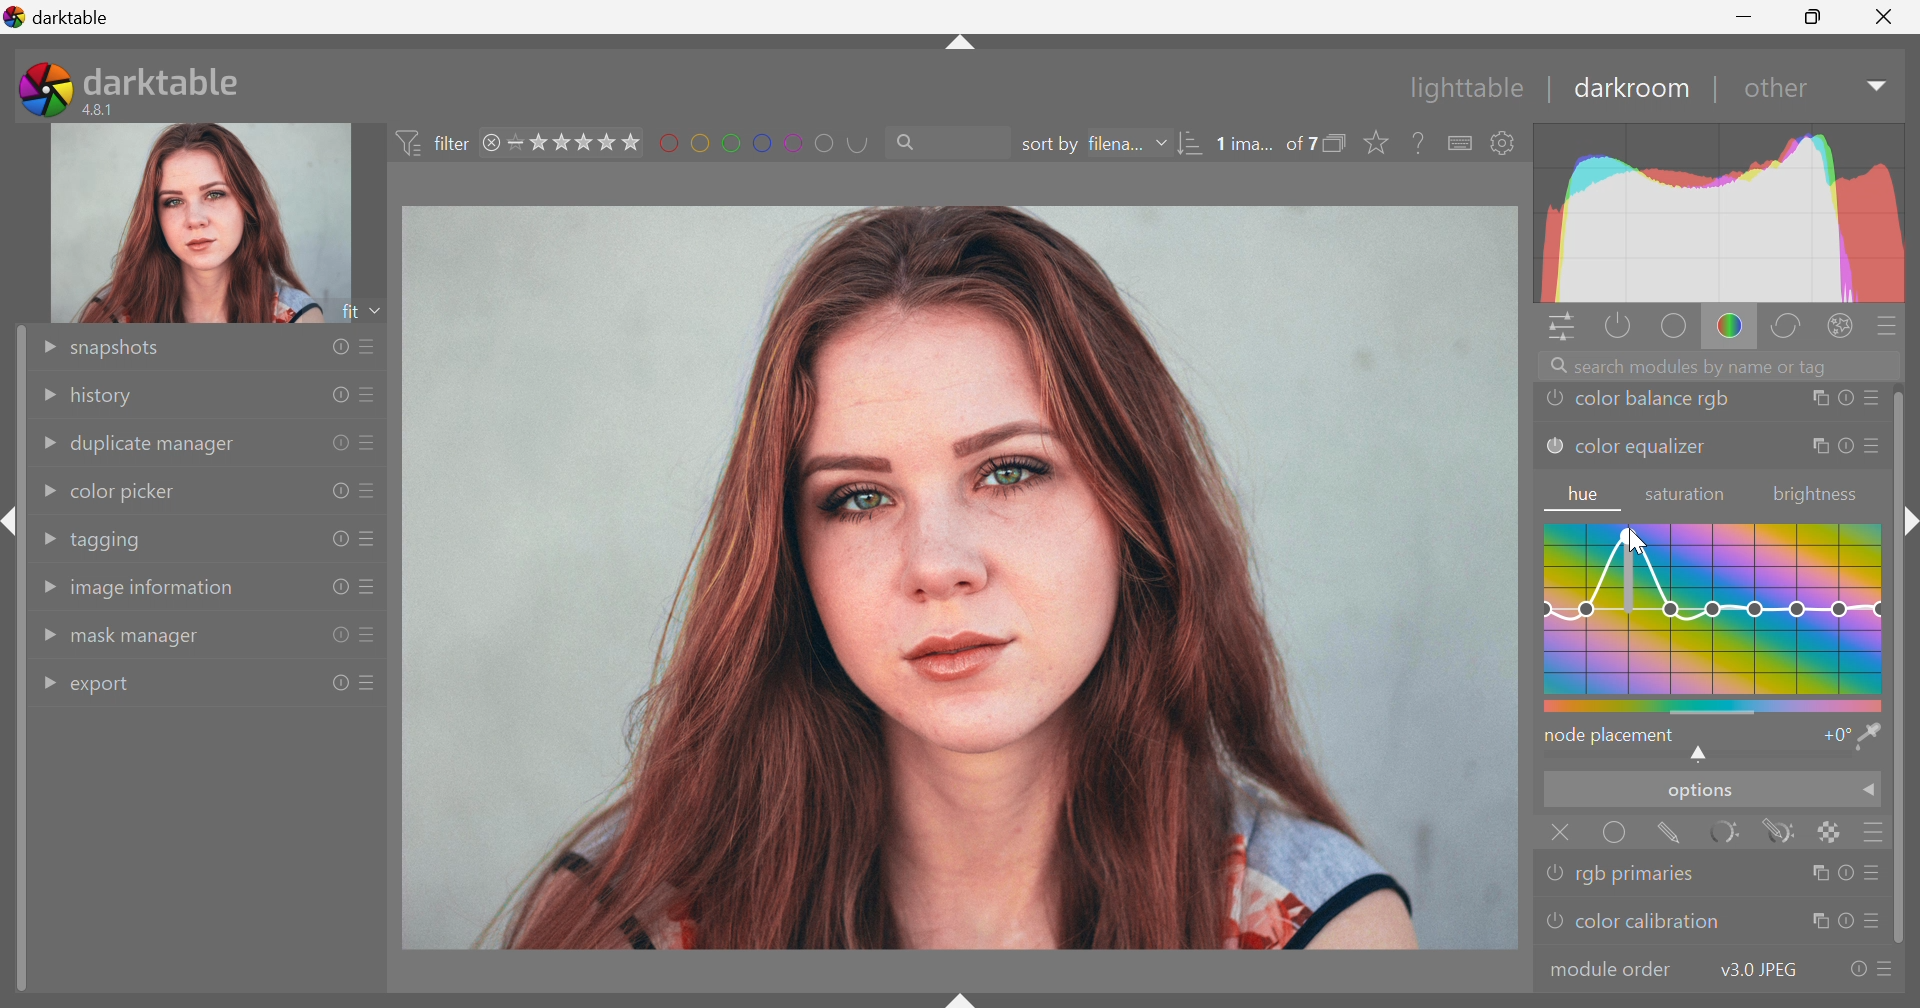 The height and width of the screenshot is (1008, 1920). I want to click on Search modules by name or tags, so click(1723, 365).